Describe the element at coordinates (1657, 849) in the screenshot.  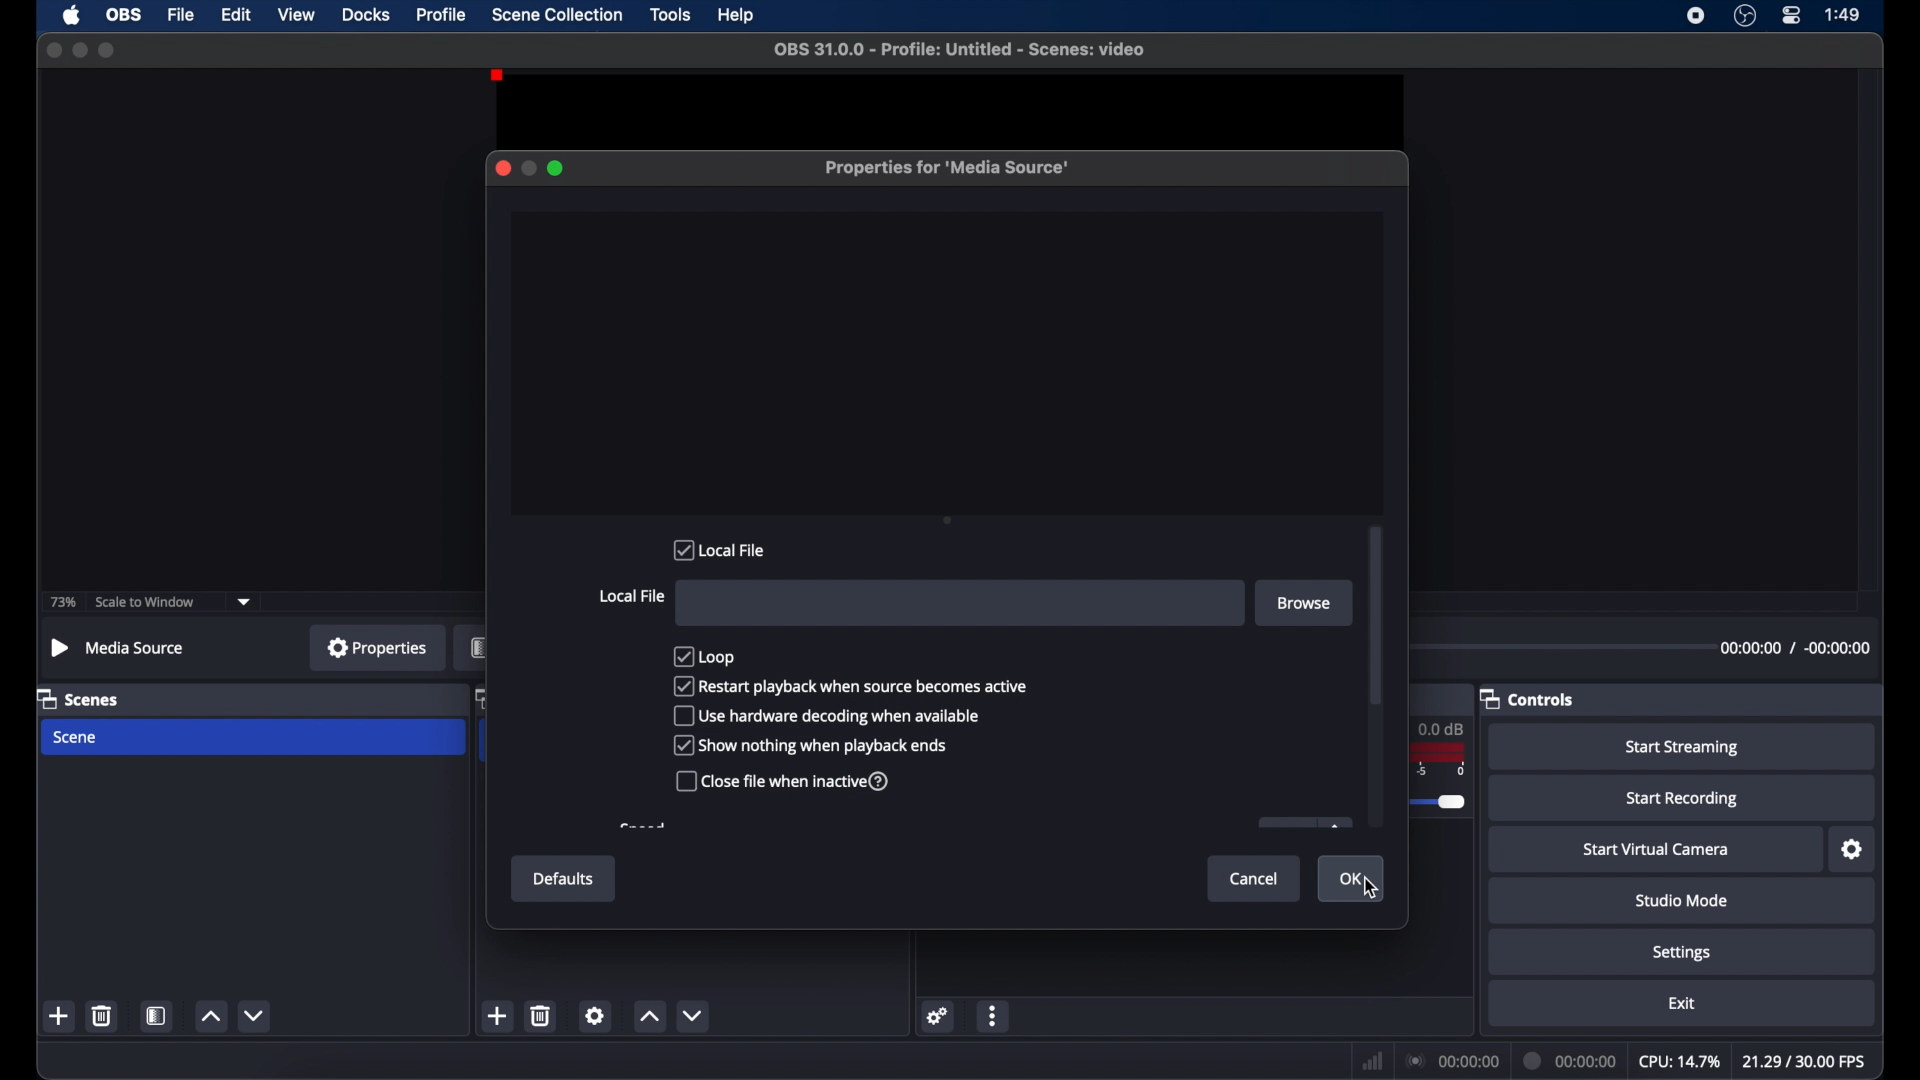
I see `start virtual camera` at that location.